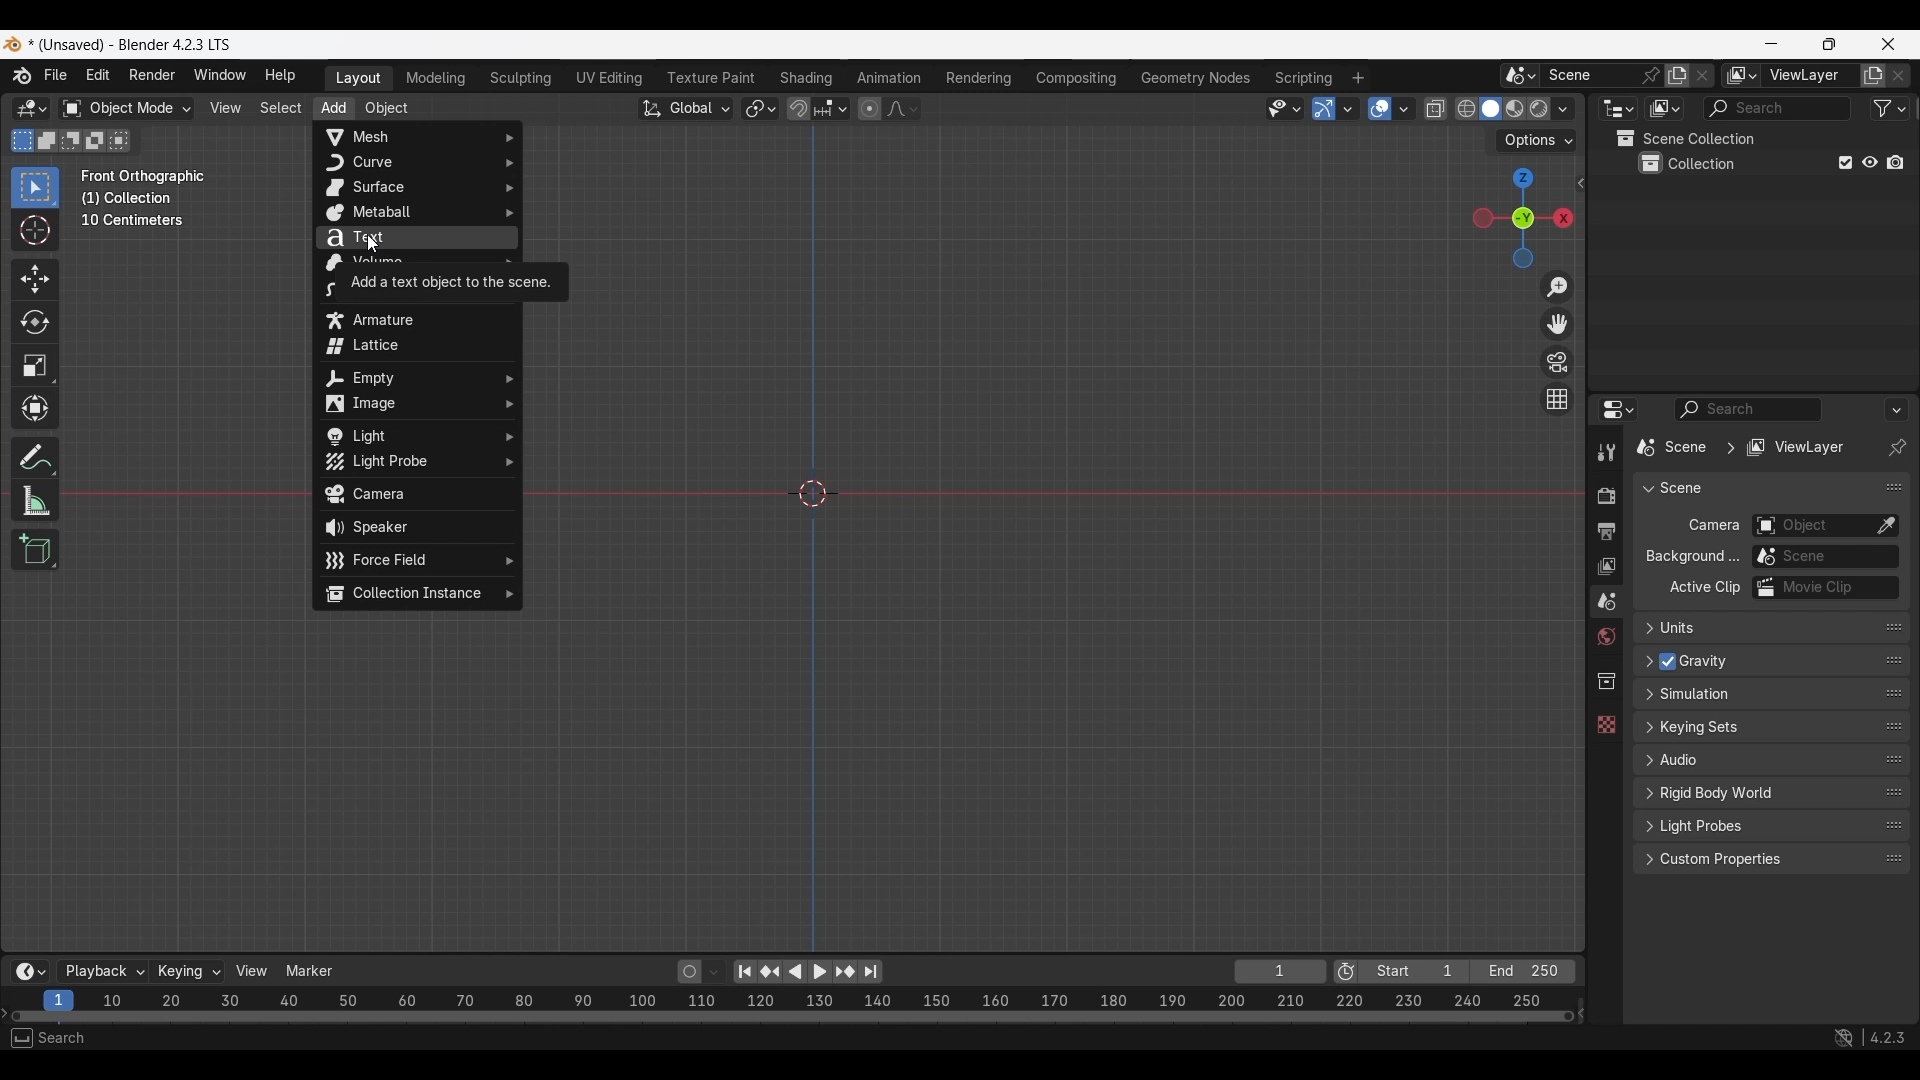  I want to click on Frames timeline slider, so click(791, 1018).